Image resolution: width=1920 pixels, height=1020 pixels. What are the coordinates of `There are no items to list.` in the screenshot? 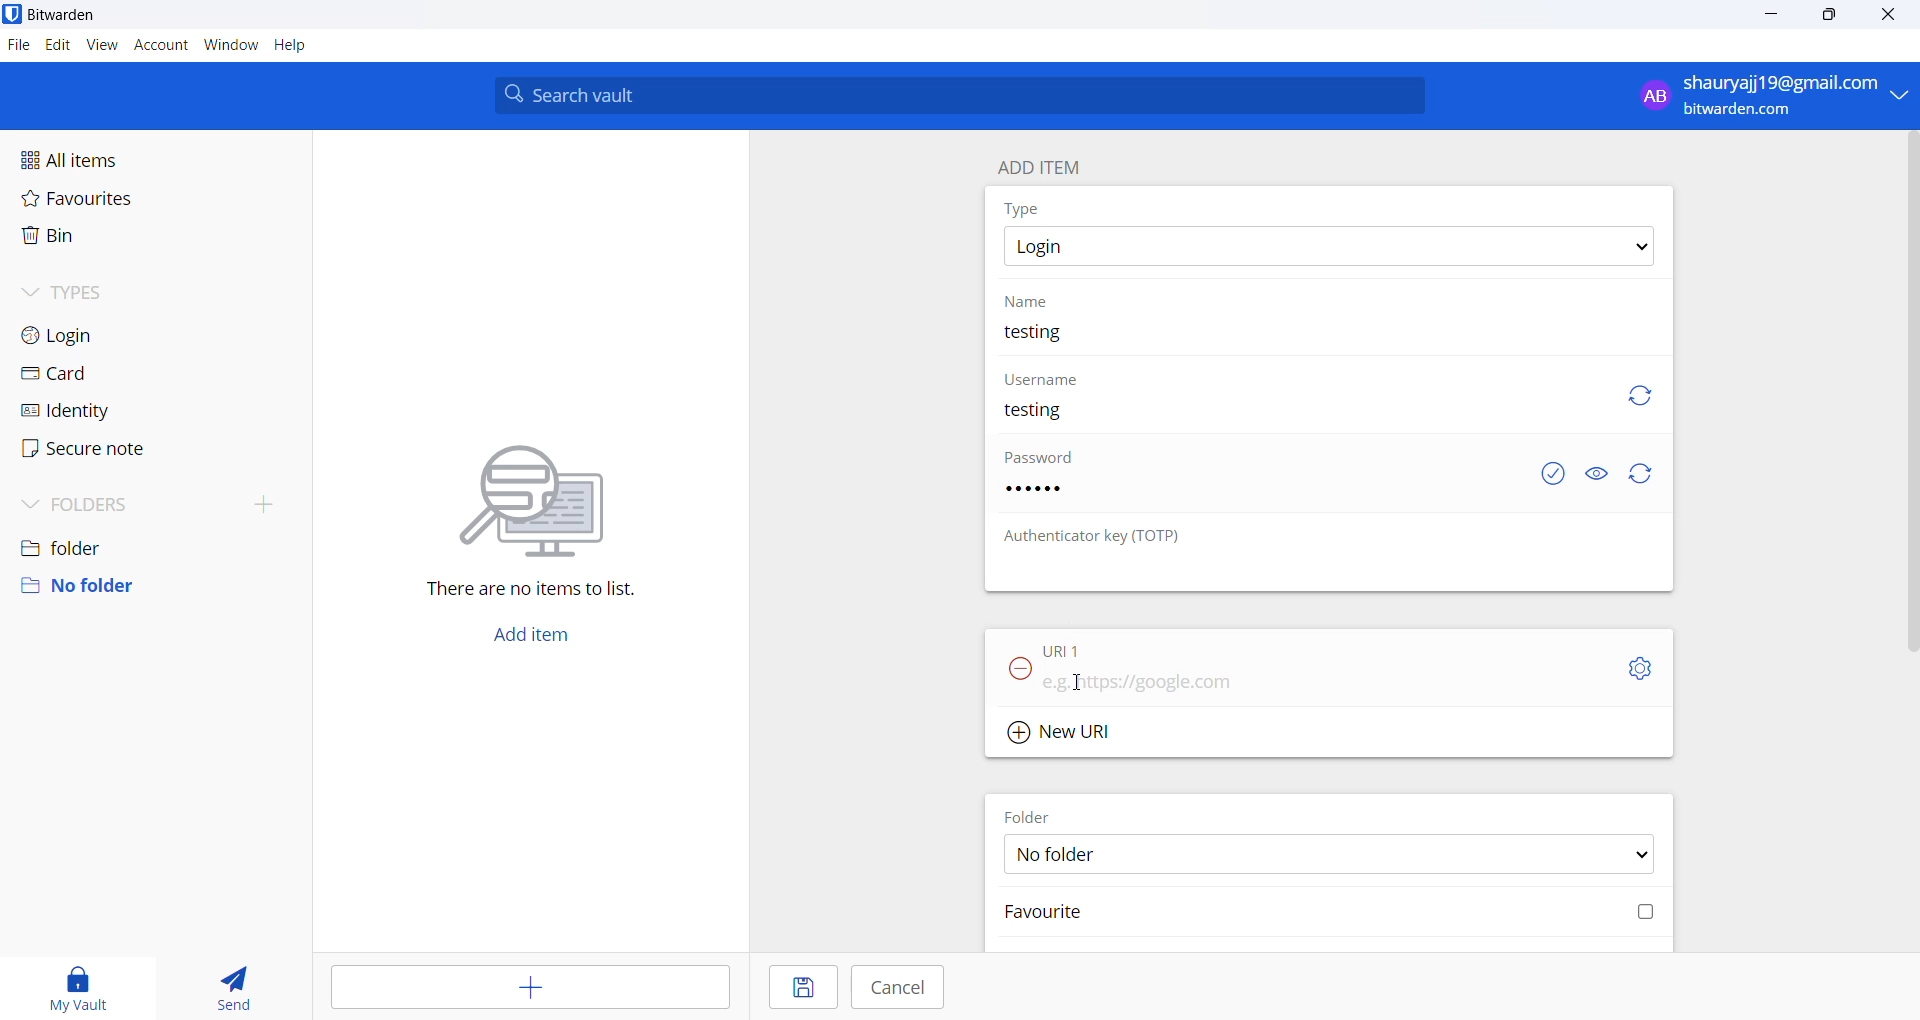 It's located at (529, 525).